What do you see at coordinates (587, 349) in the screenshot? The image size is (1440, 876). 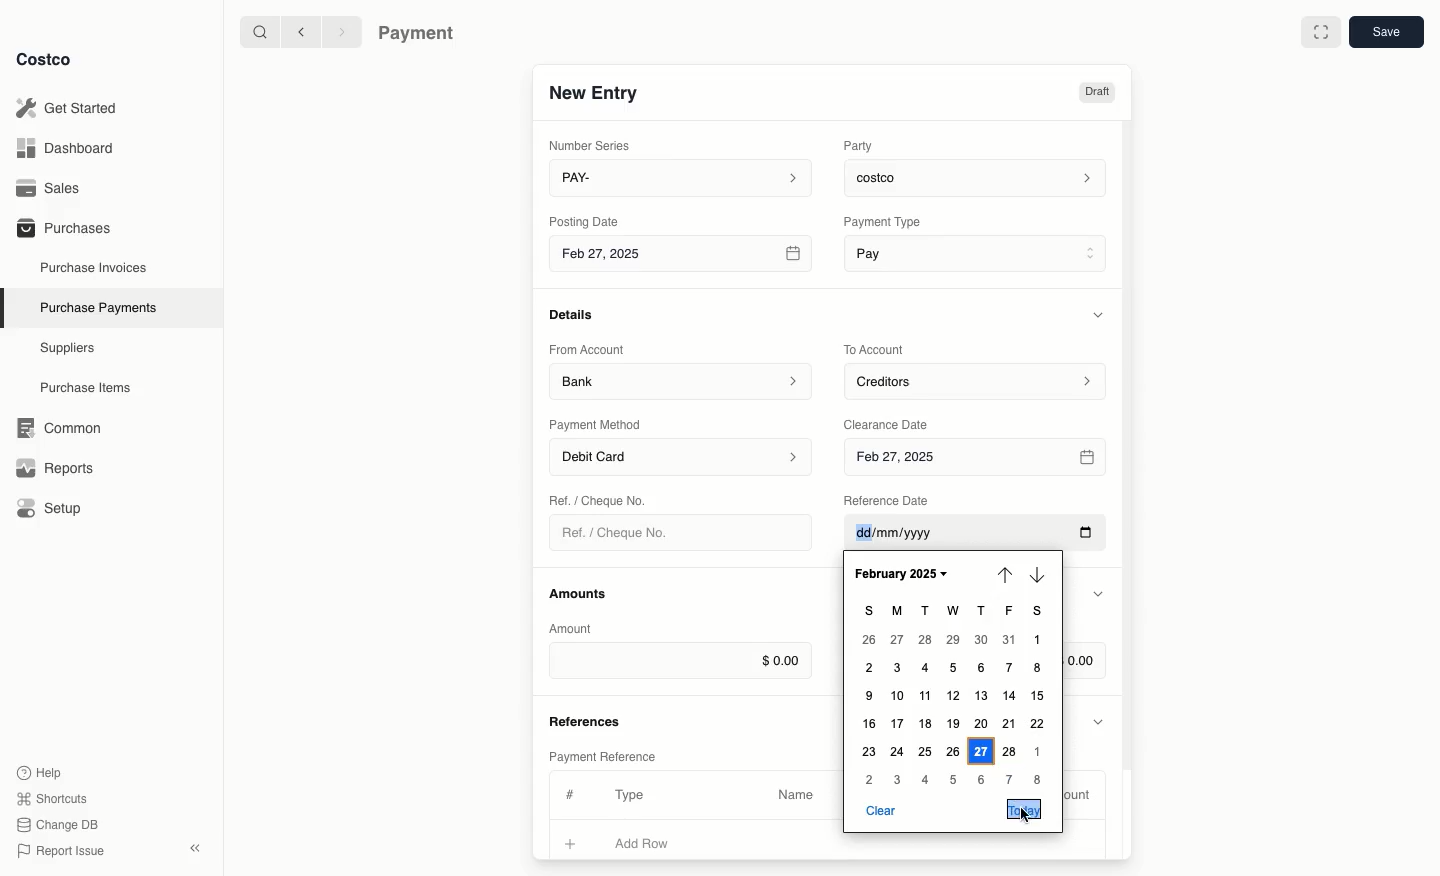 I see `From Account` at bounding box center [587, 349].